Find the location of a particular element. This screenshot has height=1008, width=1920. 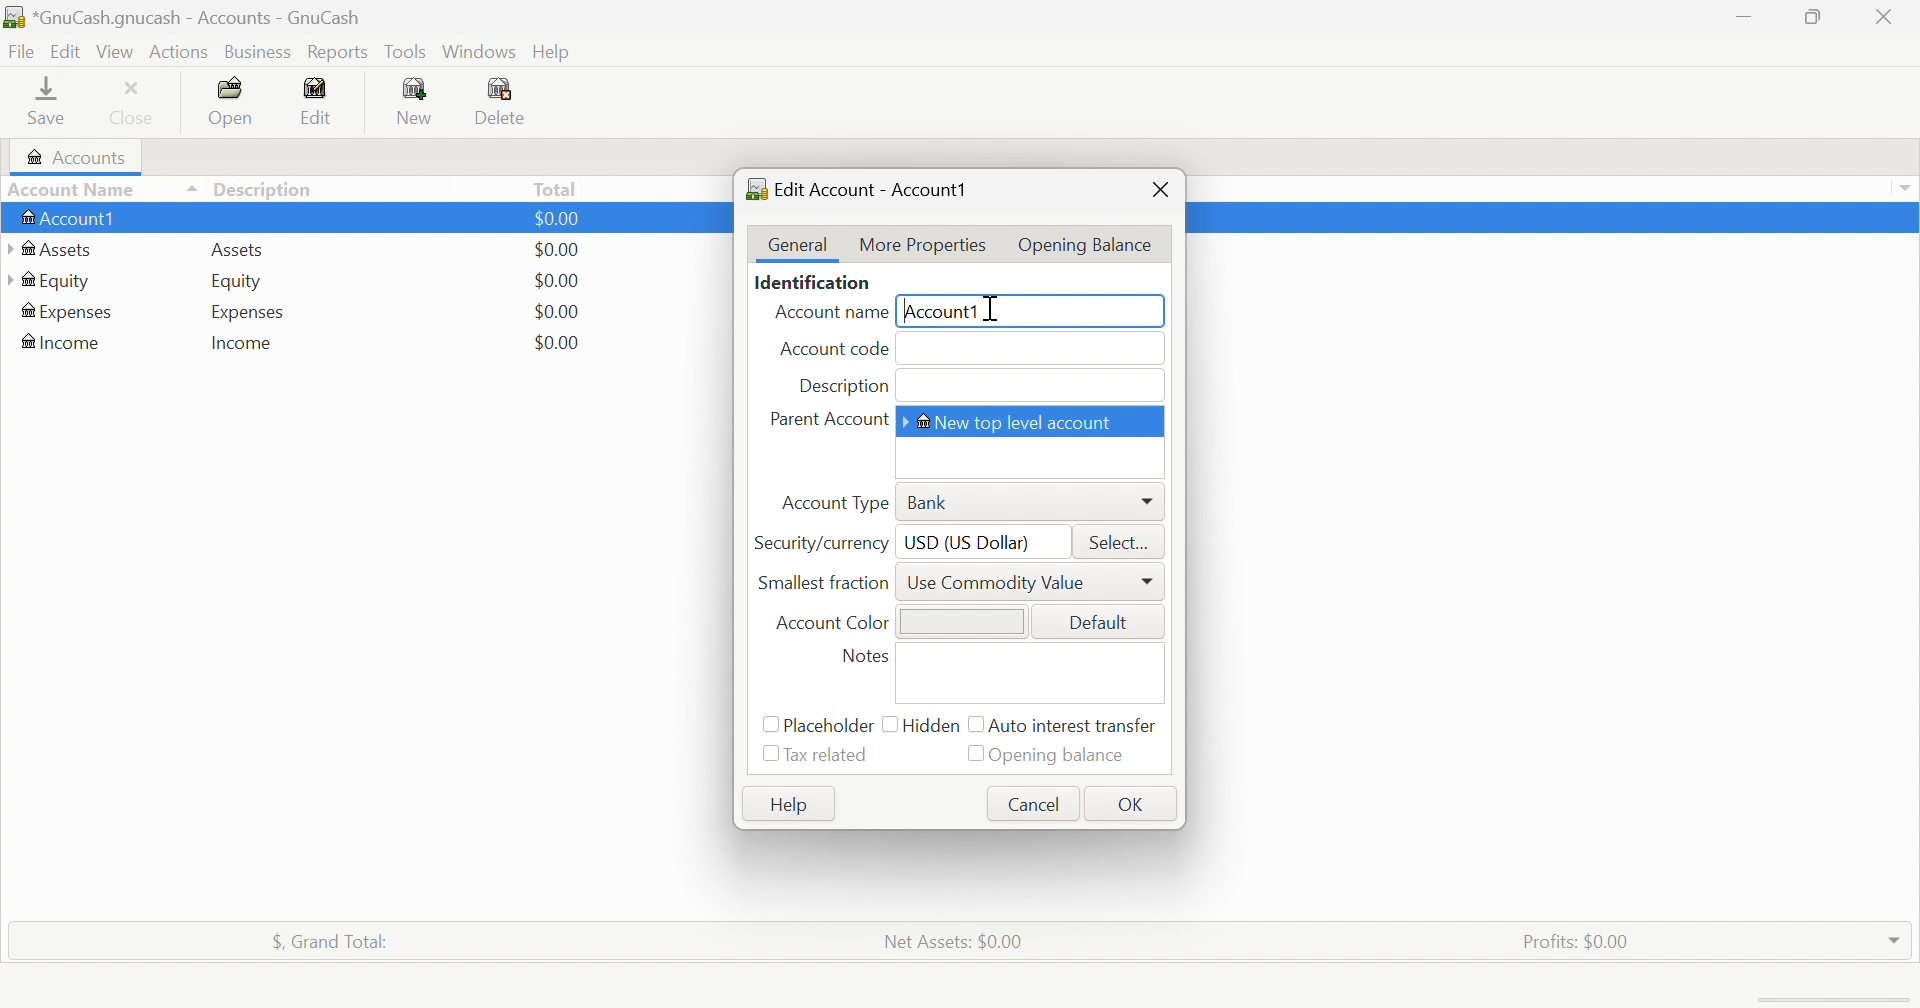

Account name is located at coordinates (827, 313).